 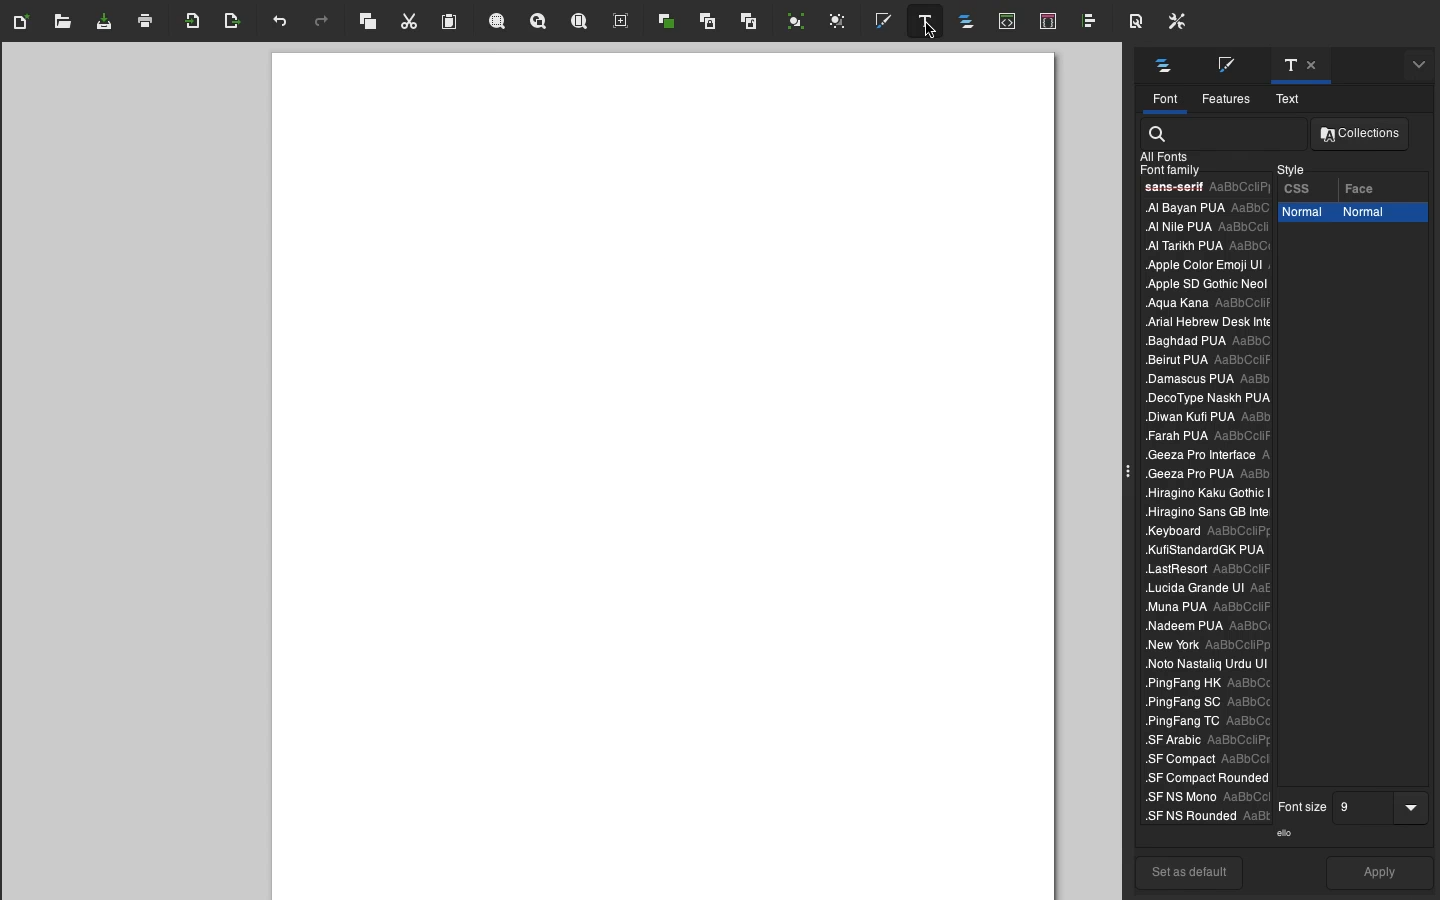 What do you see at coordinates (1203, 208) in the screenshot?
I see `.Al Bayan PUA` at bounding box center [1203, 208].